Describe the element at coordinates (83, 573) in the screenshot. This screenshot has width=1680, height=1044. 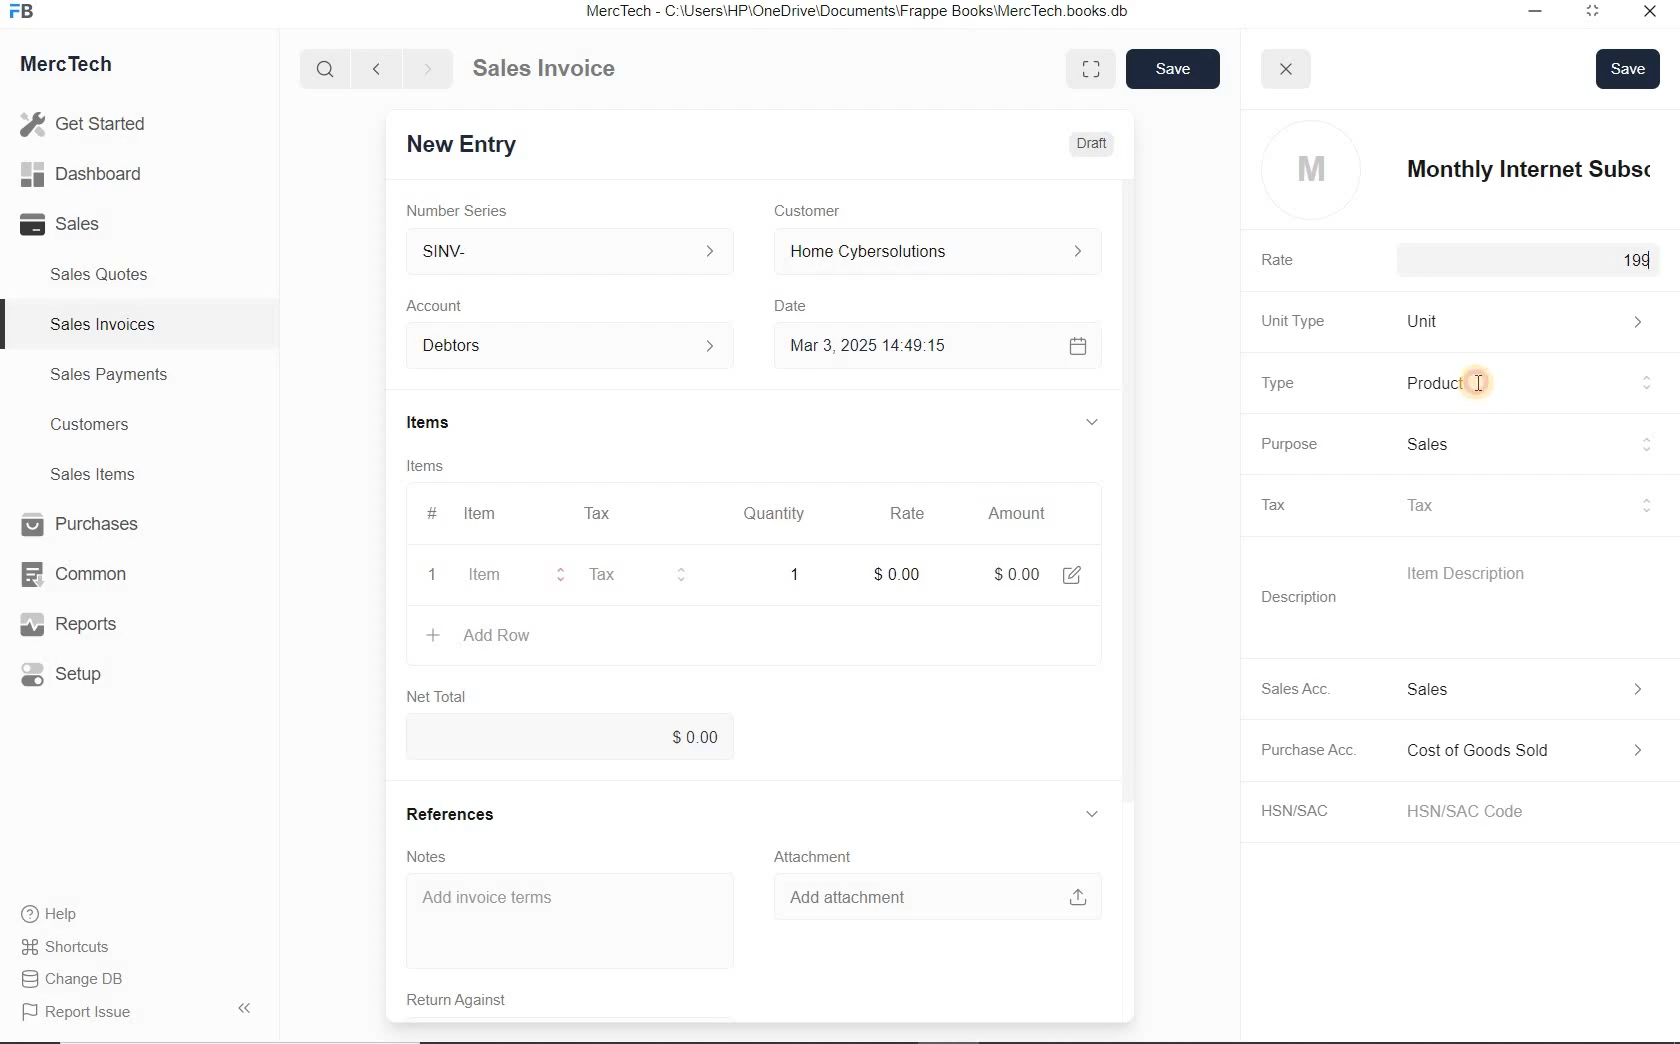
I see `Common` at that location.